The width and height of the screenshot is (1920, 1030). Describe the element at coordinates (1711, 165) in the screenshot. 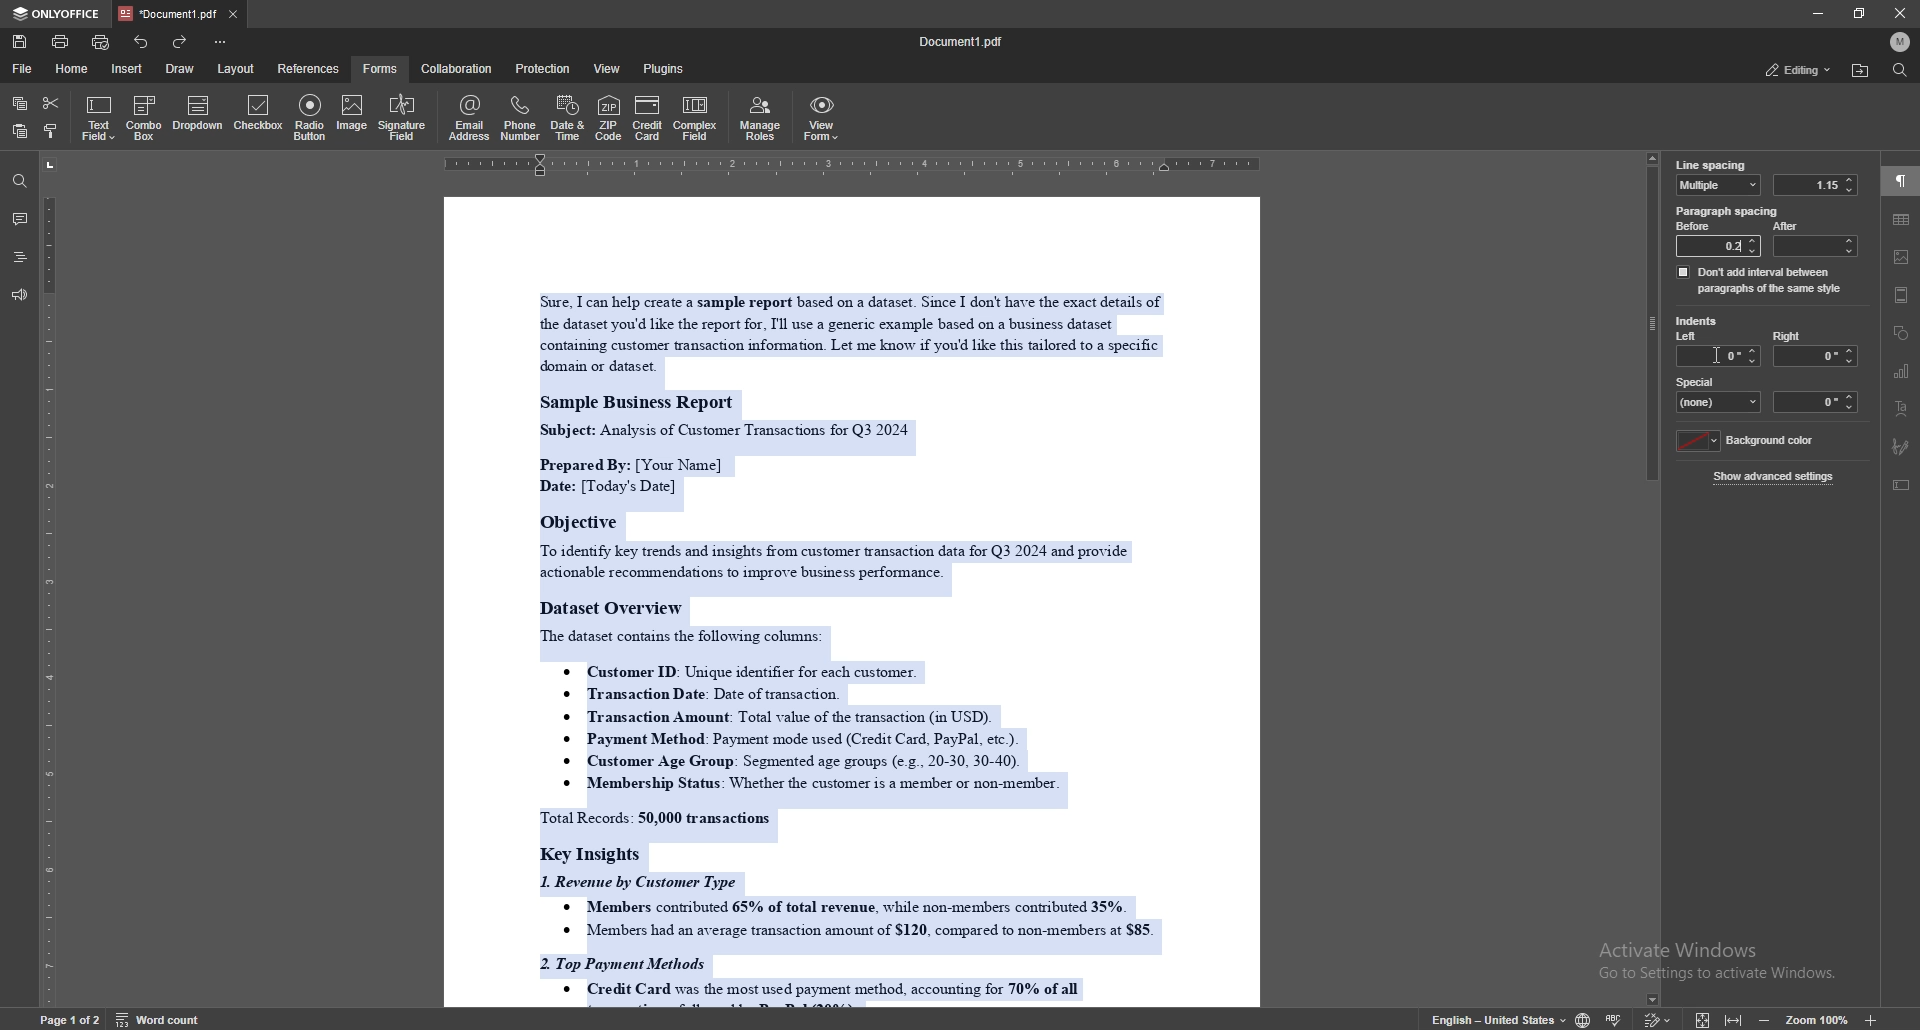

I see `line spacing` at that location.